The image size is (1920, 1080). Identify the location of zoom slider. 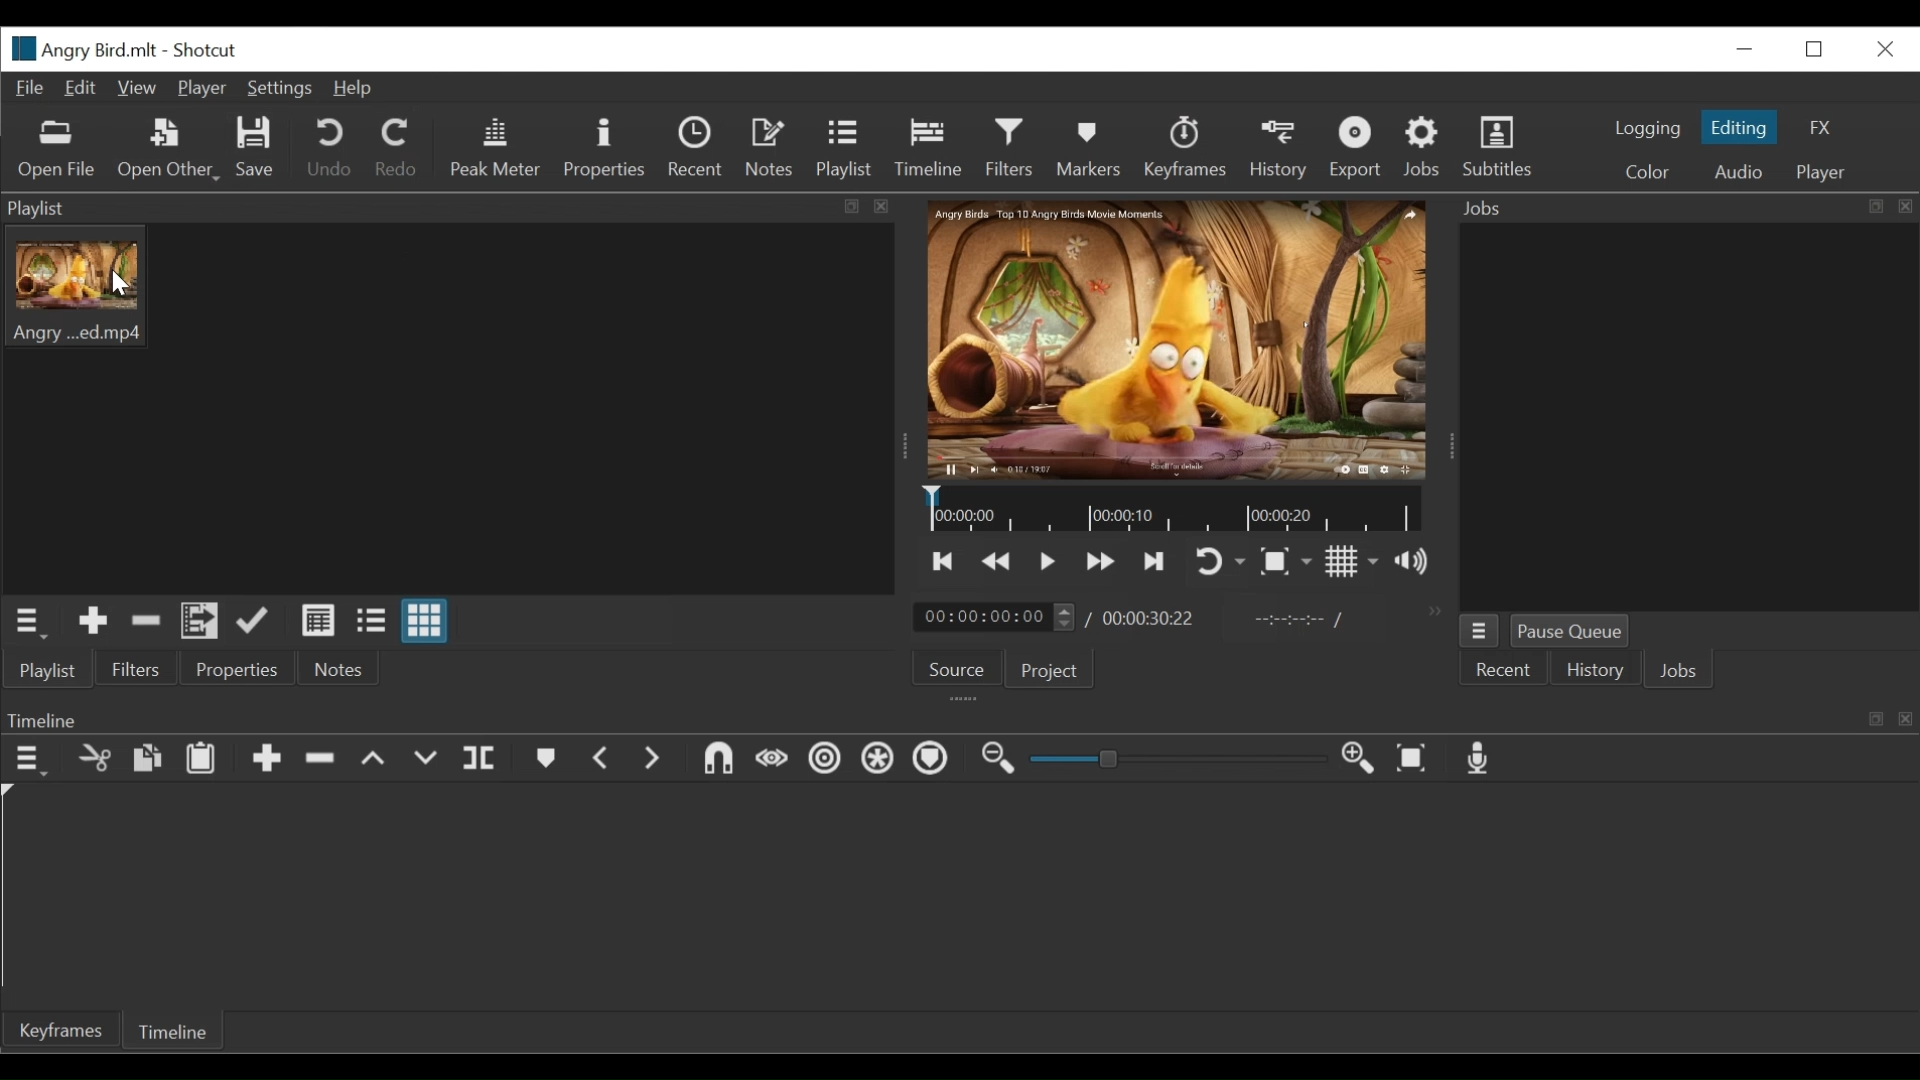
(1173, 761).